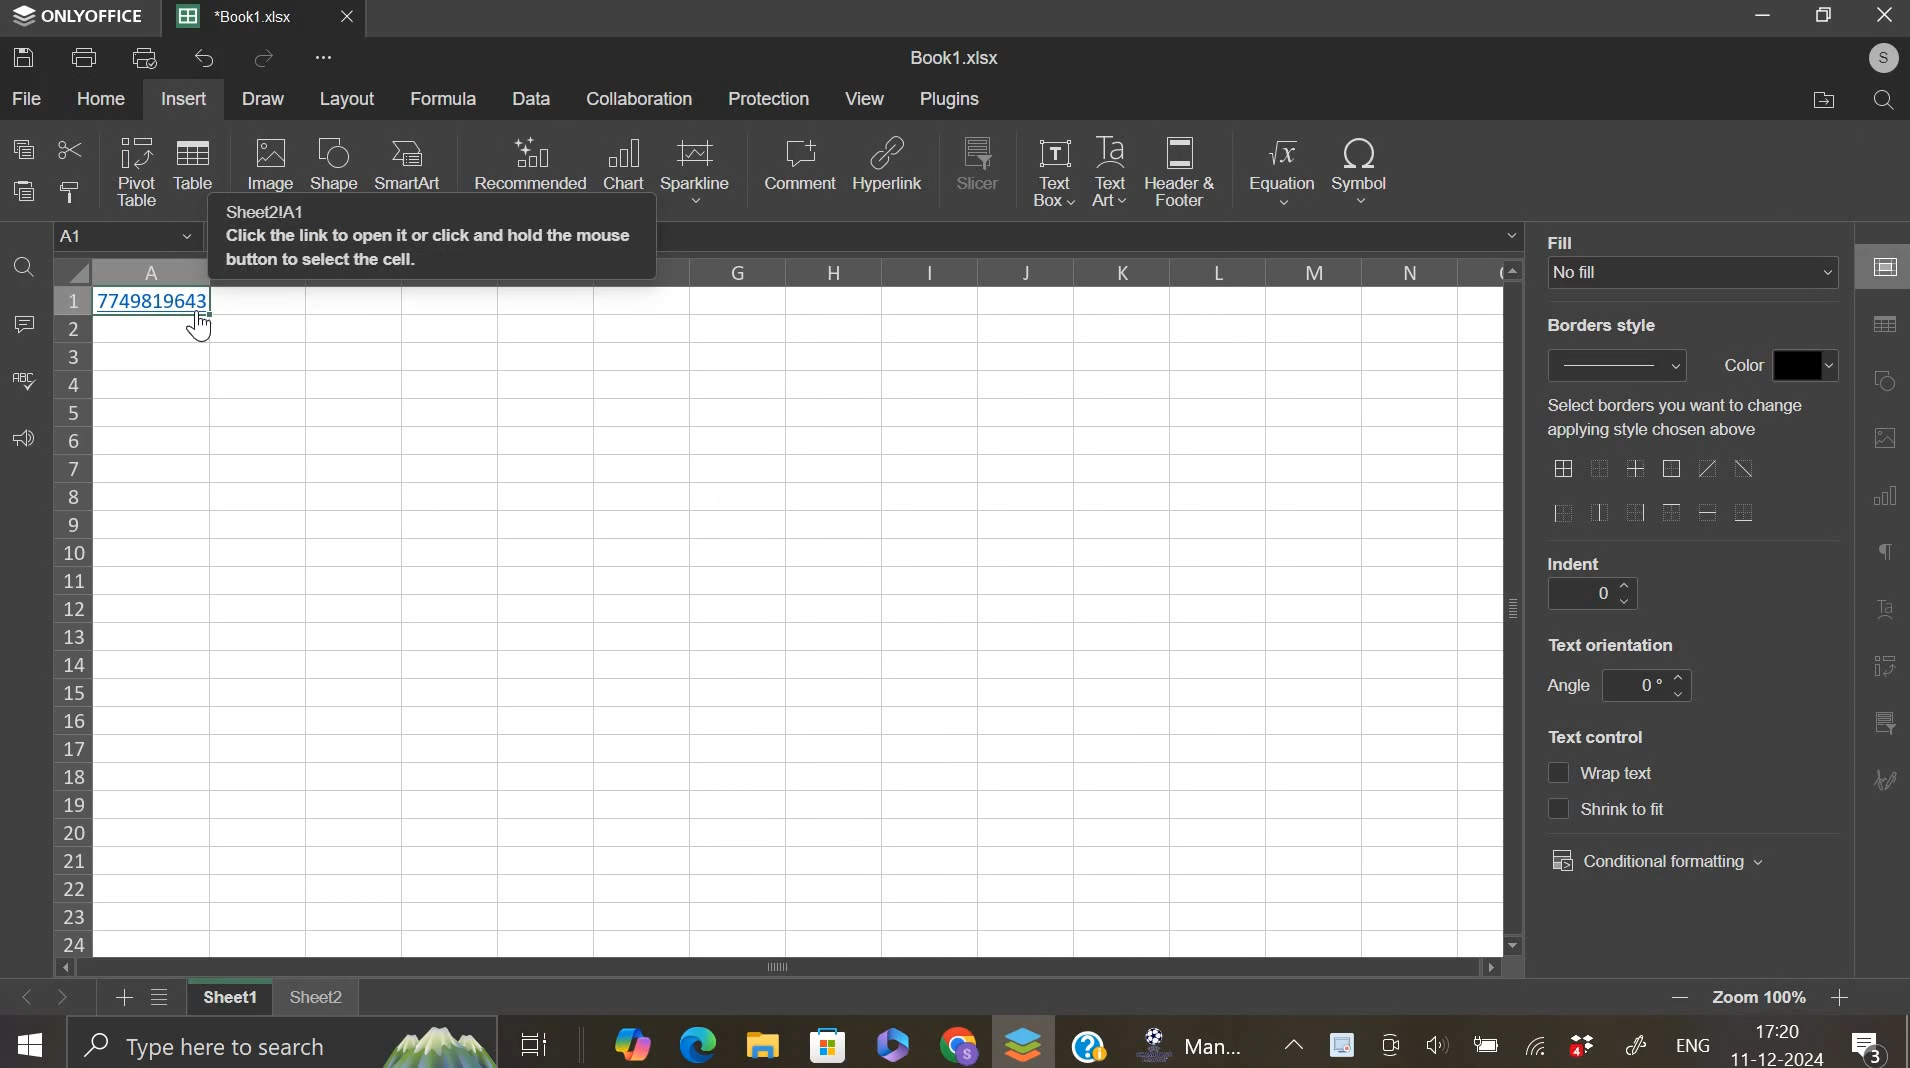 The image size is (1910, 1068). I want to click on equation, so click(1280, 172).